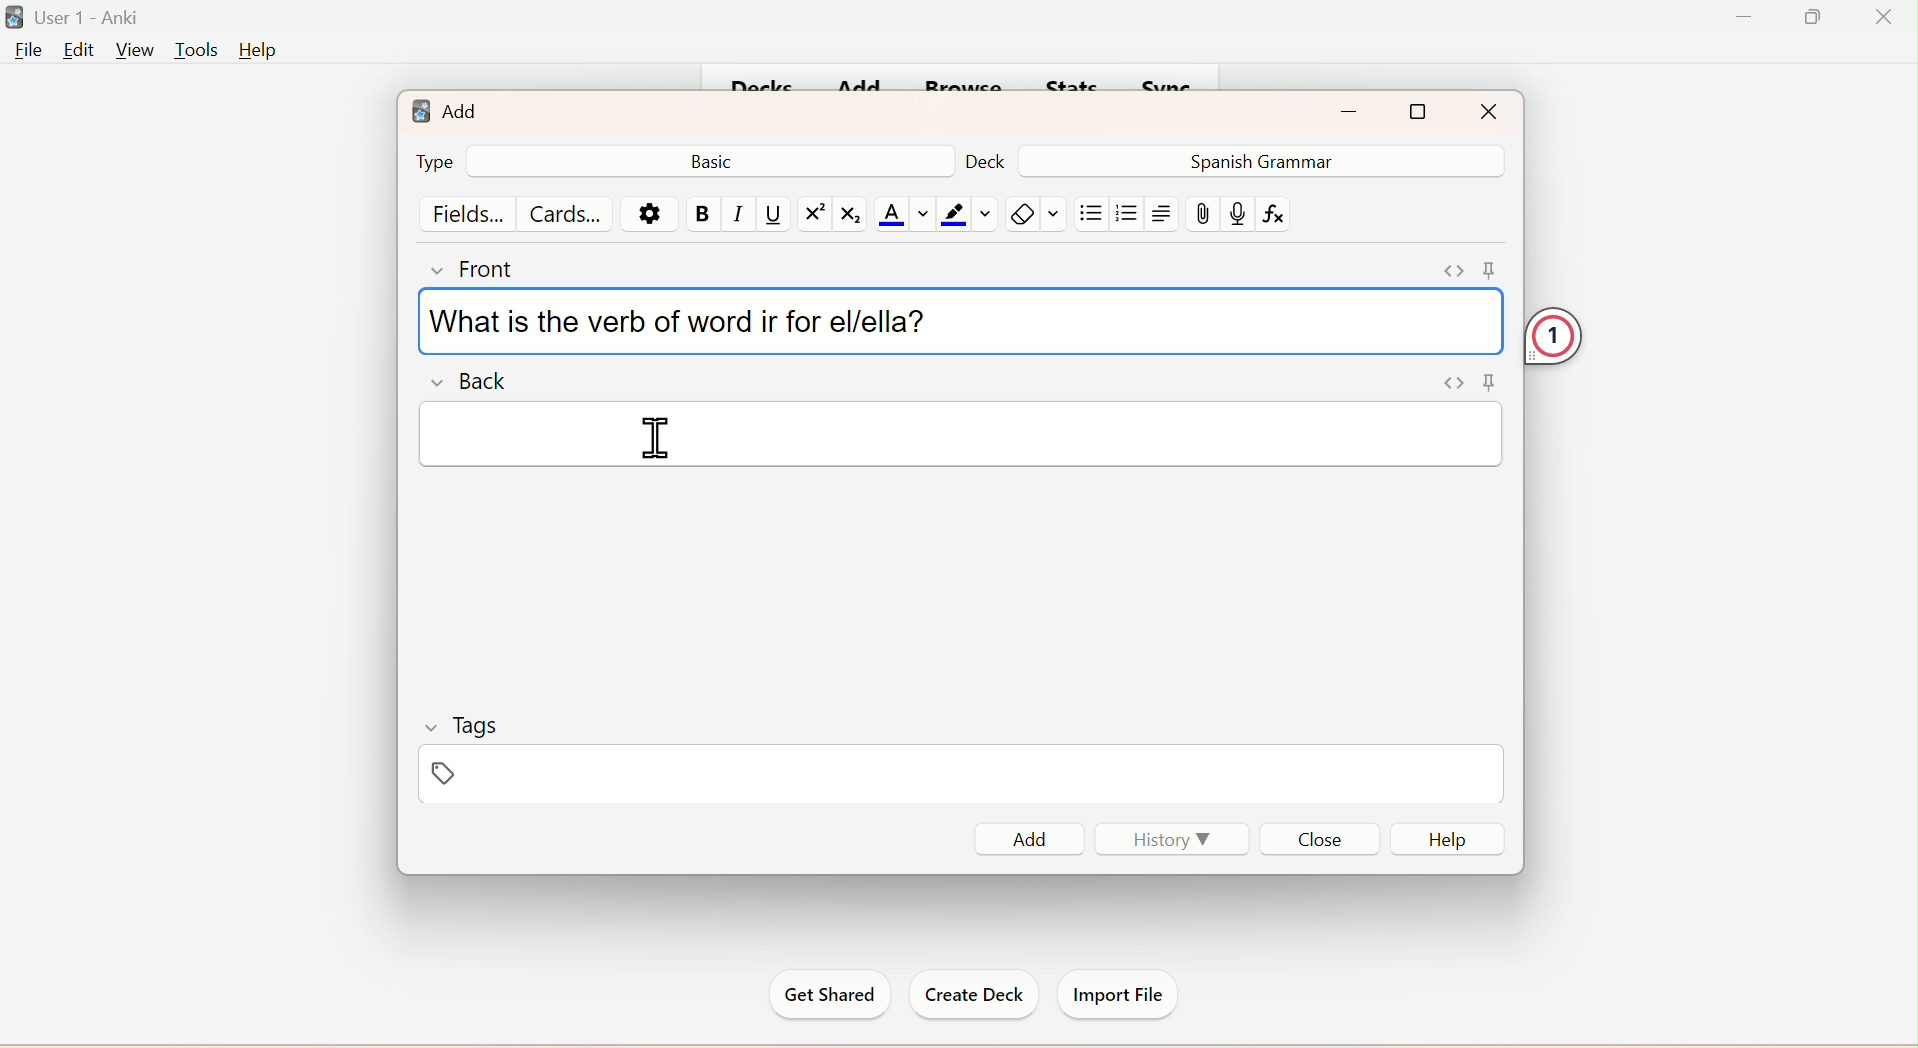 Image resolution: width=1918 pixels, height=1048 pixels. Describe the element at coordinates (1466, 380) in the screenshot. I see `Pin` at that location.